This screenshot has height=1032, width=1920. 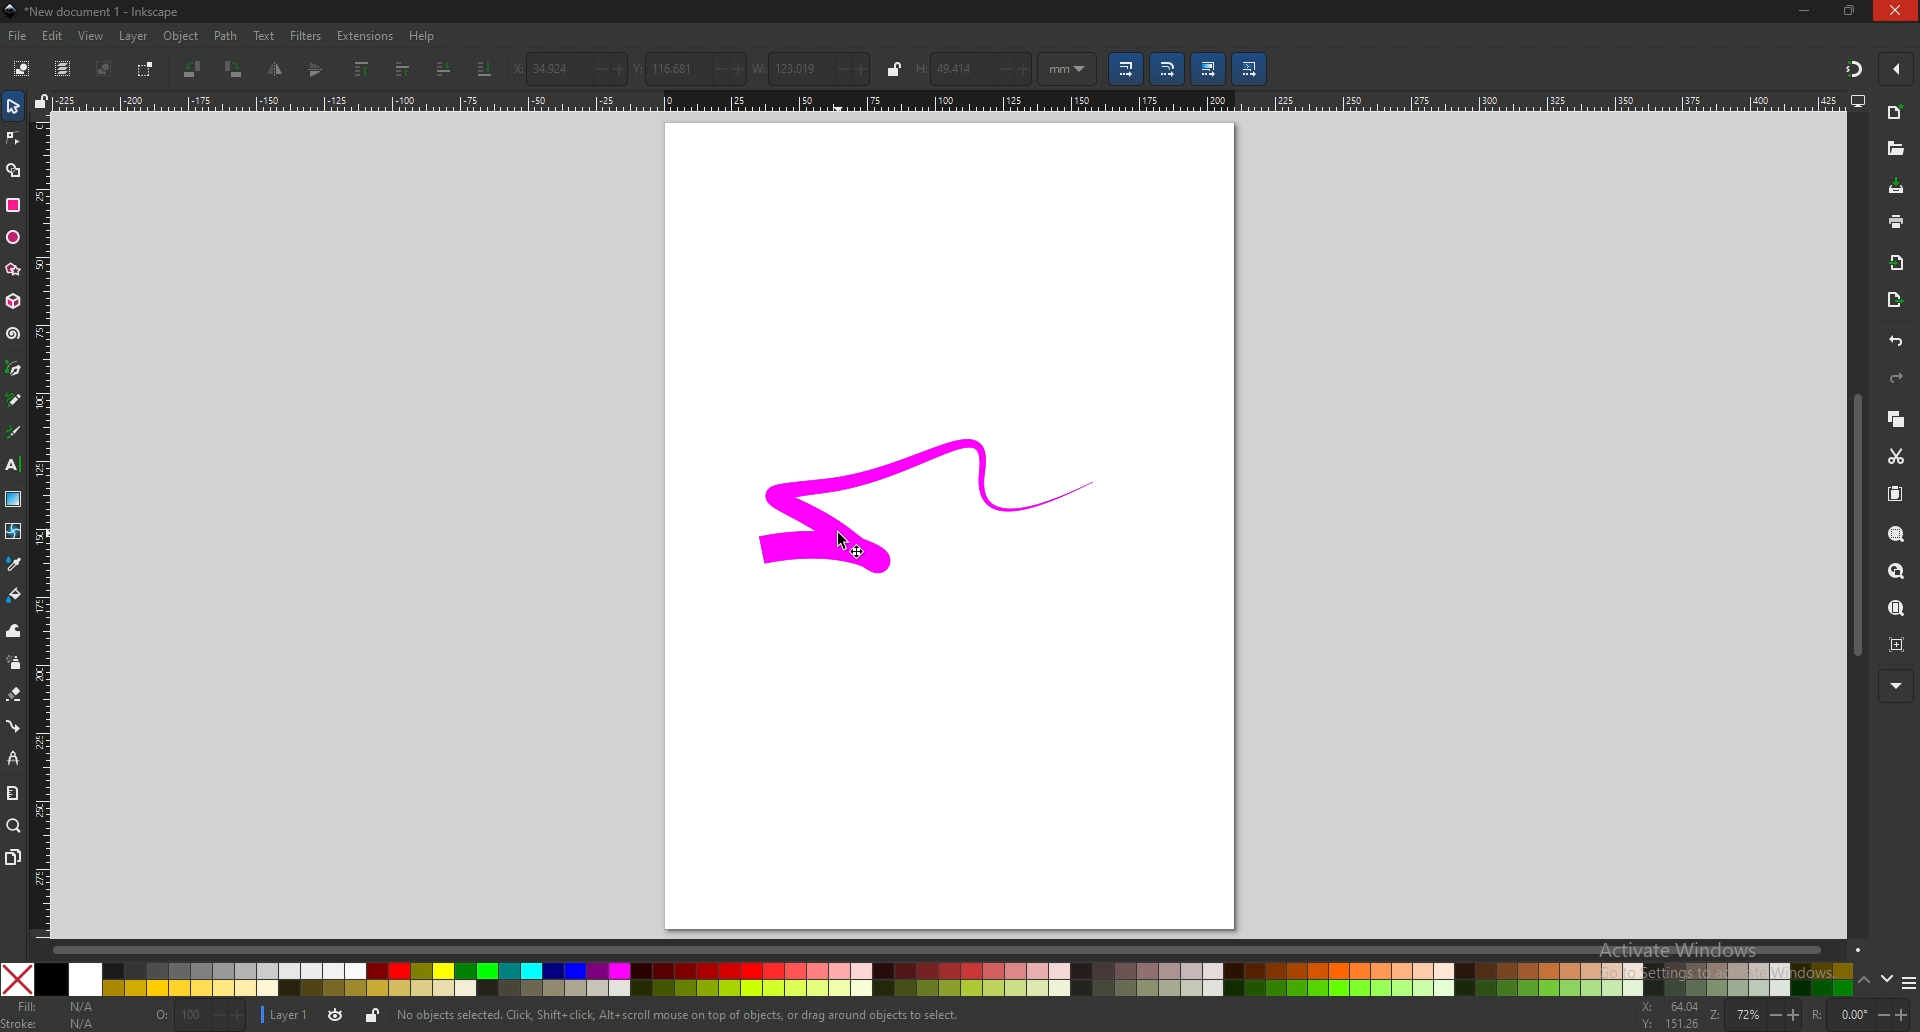 I want to click on scroll bar, so click(x=957, y=949).